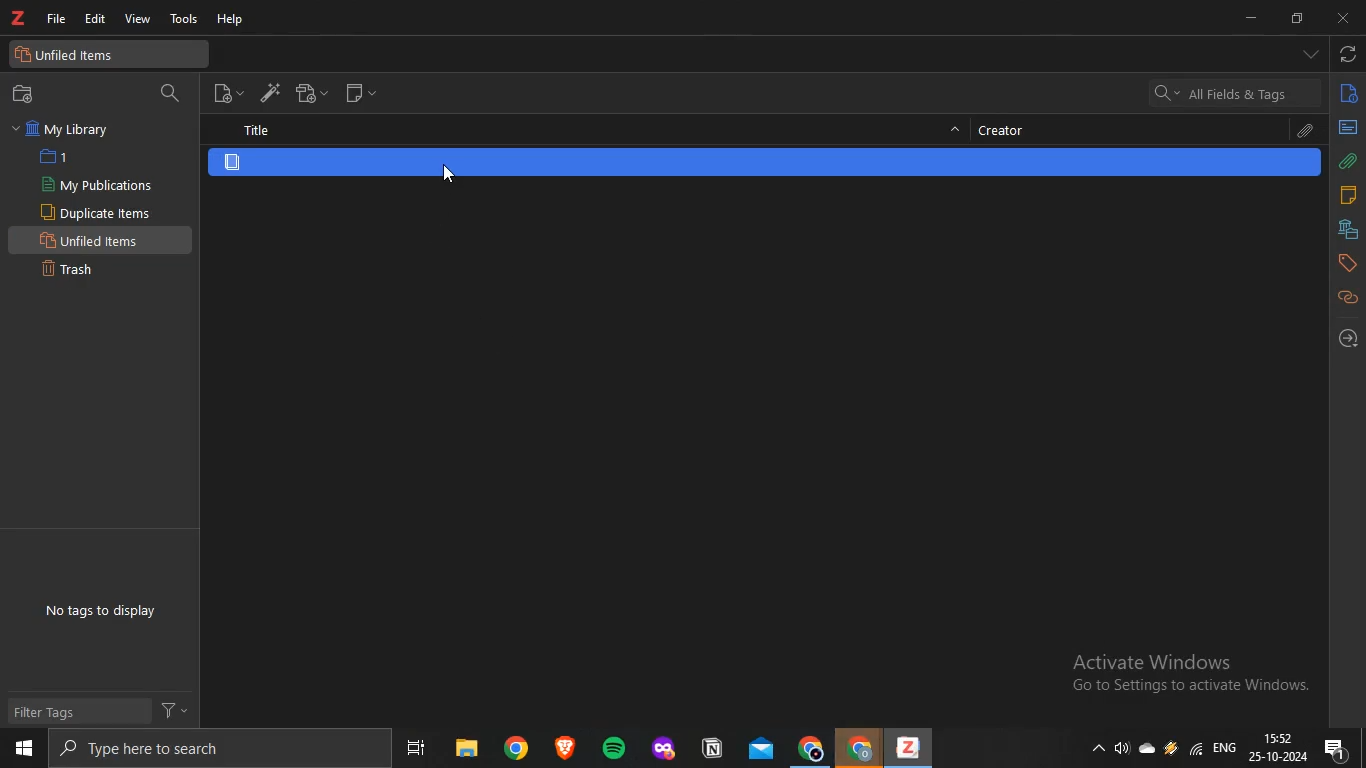 This screenshot has height=768, width=1366. I want to click on zotero, so click(905, 749).